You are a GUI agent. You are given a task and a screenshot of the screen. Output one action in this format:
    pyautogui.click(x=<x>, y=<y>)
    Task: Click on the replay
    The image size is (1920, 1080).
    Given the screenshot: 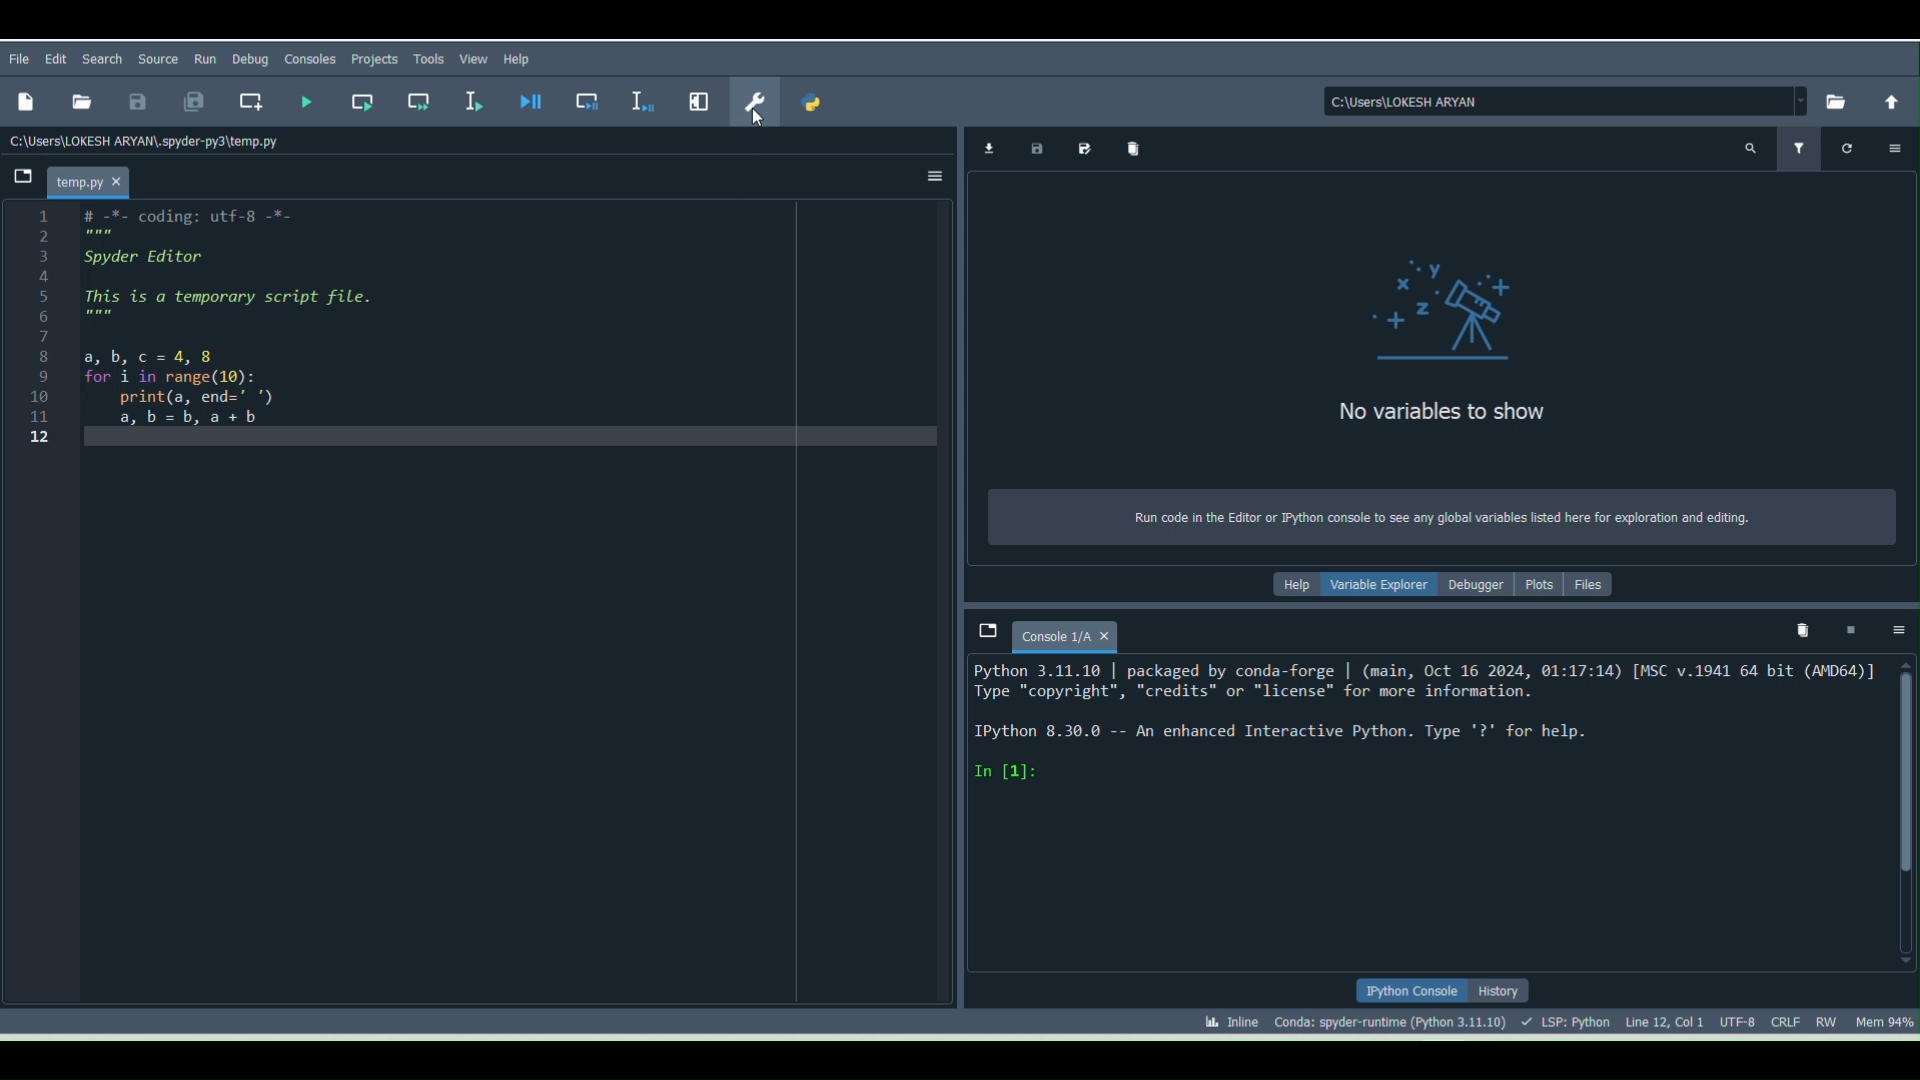 What is the action you would take?
    pyautogui.click(x=1847, y=147)
    